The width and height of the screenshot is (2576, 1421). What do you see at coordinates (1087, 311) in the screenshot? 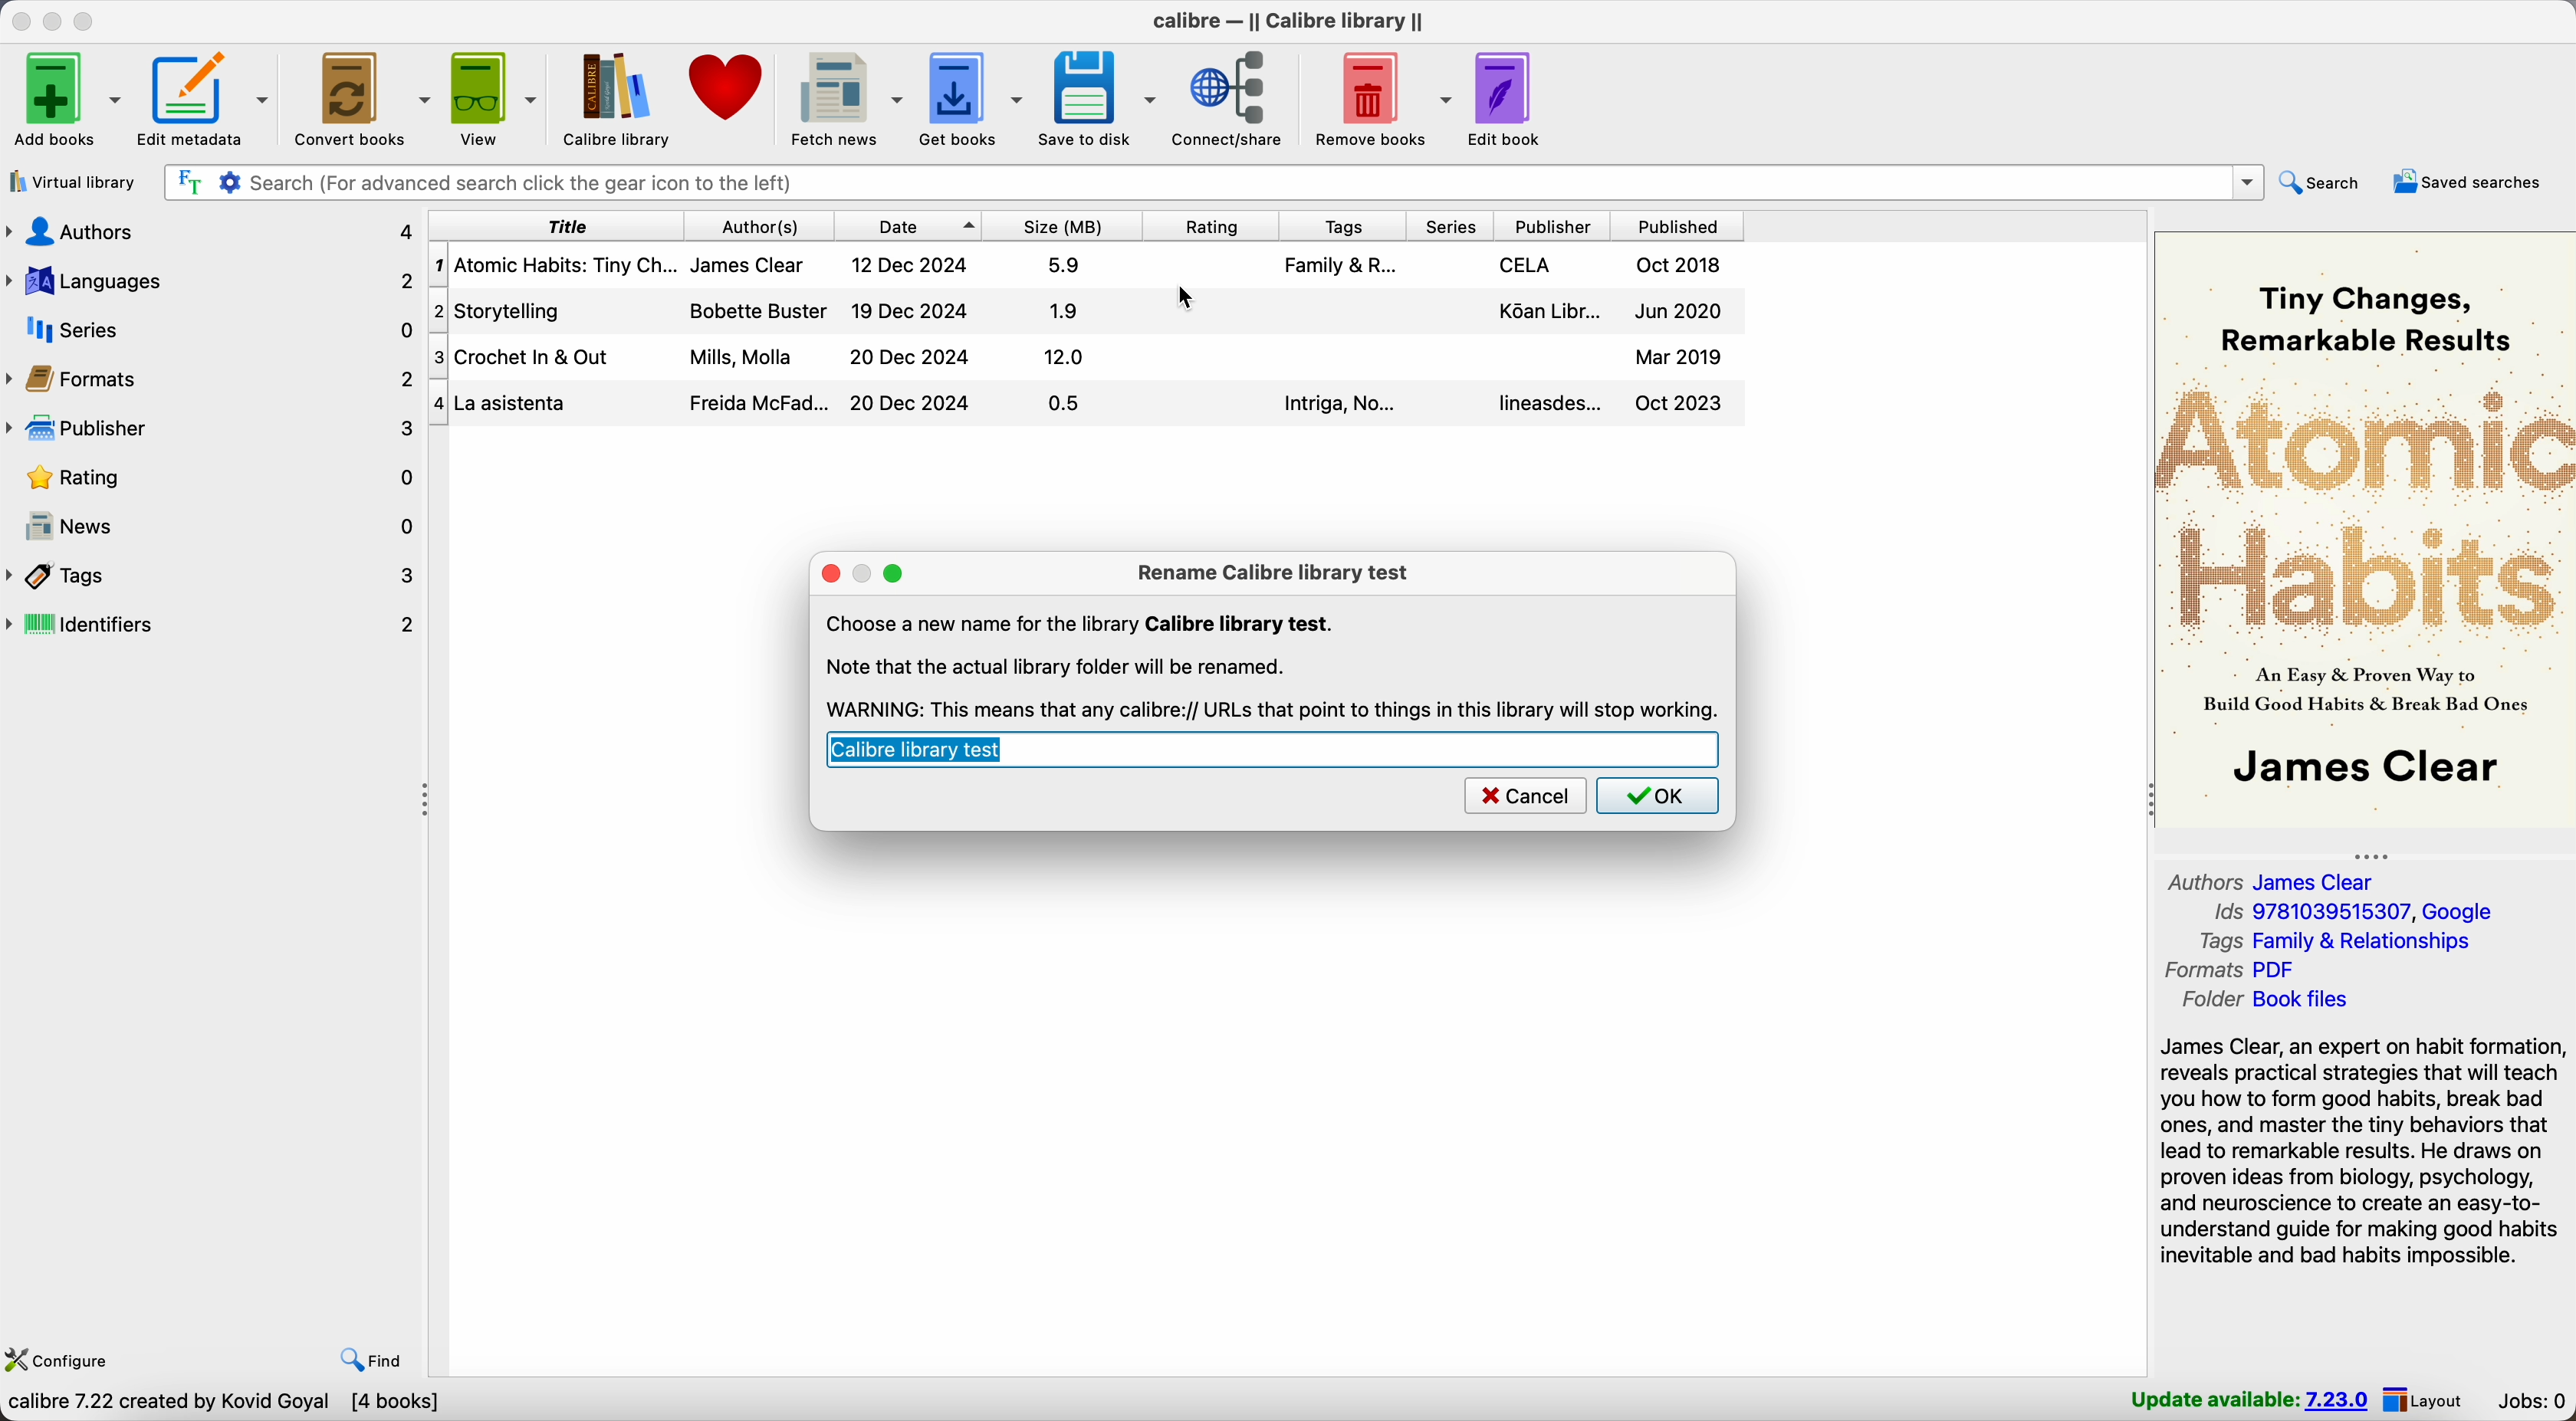
I see `Storytelling book` at bounding box center [1087, 311].